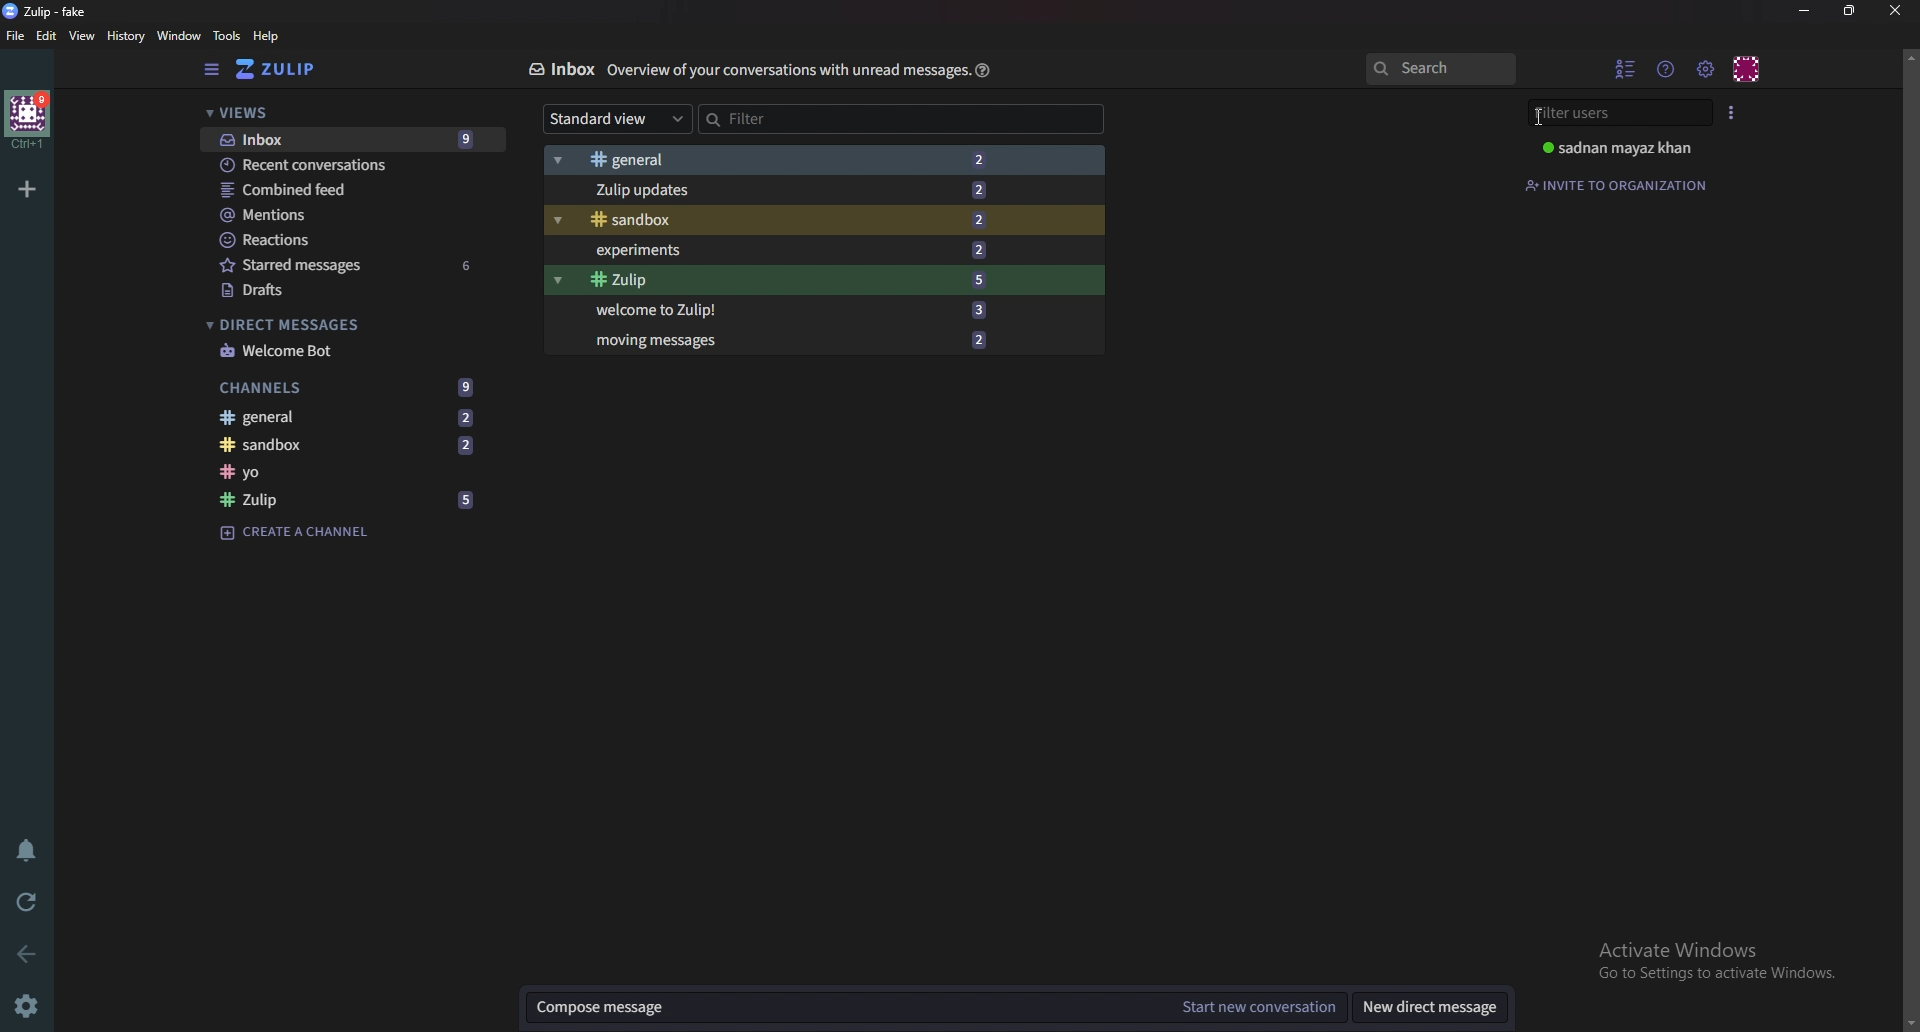 The width and height of the screenshot is (1920, 1032). Describe the element at coordinates (794, 249) in the screenshot. I see `Experiments` at that location.